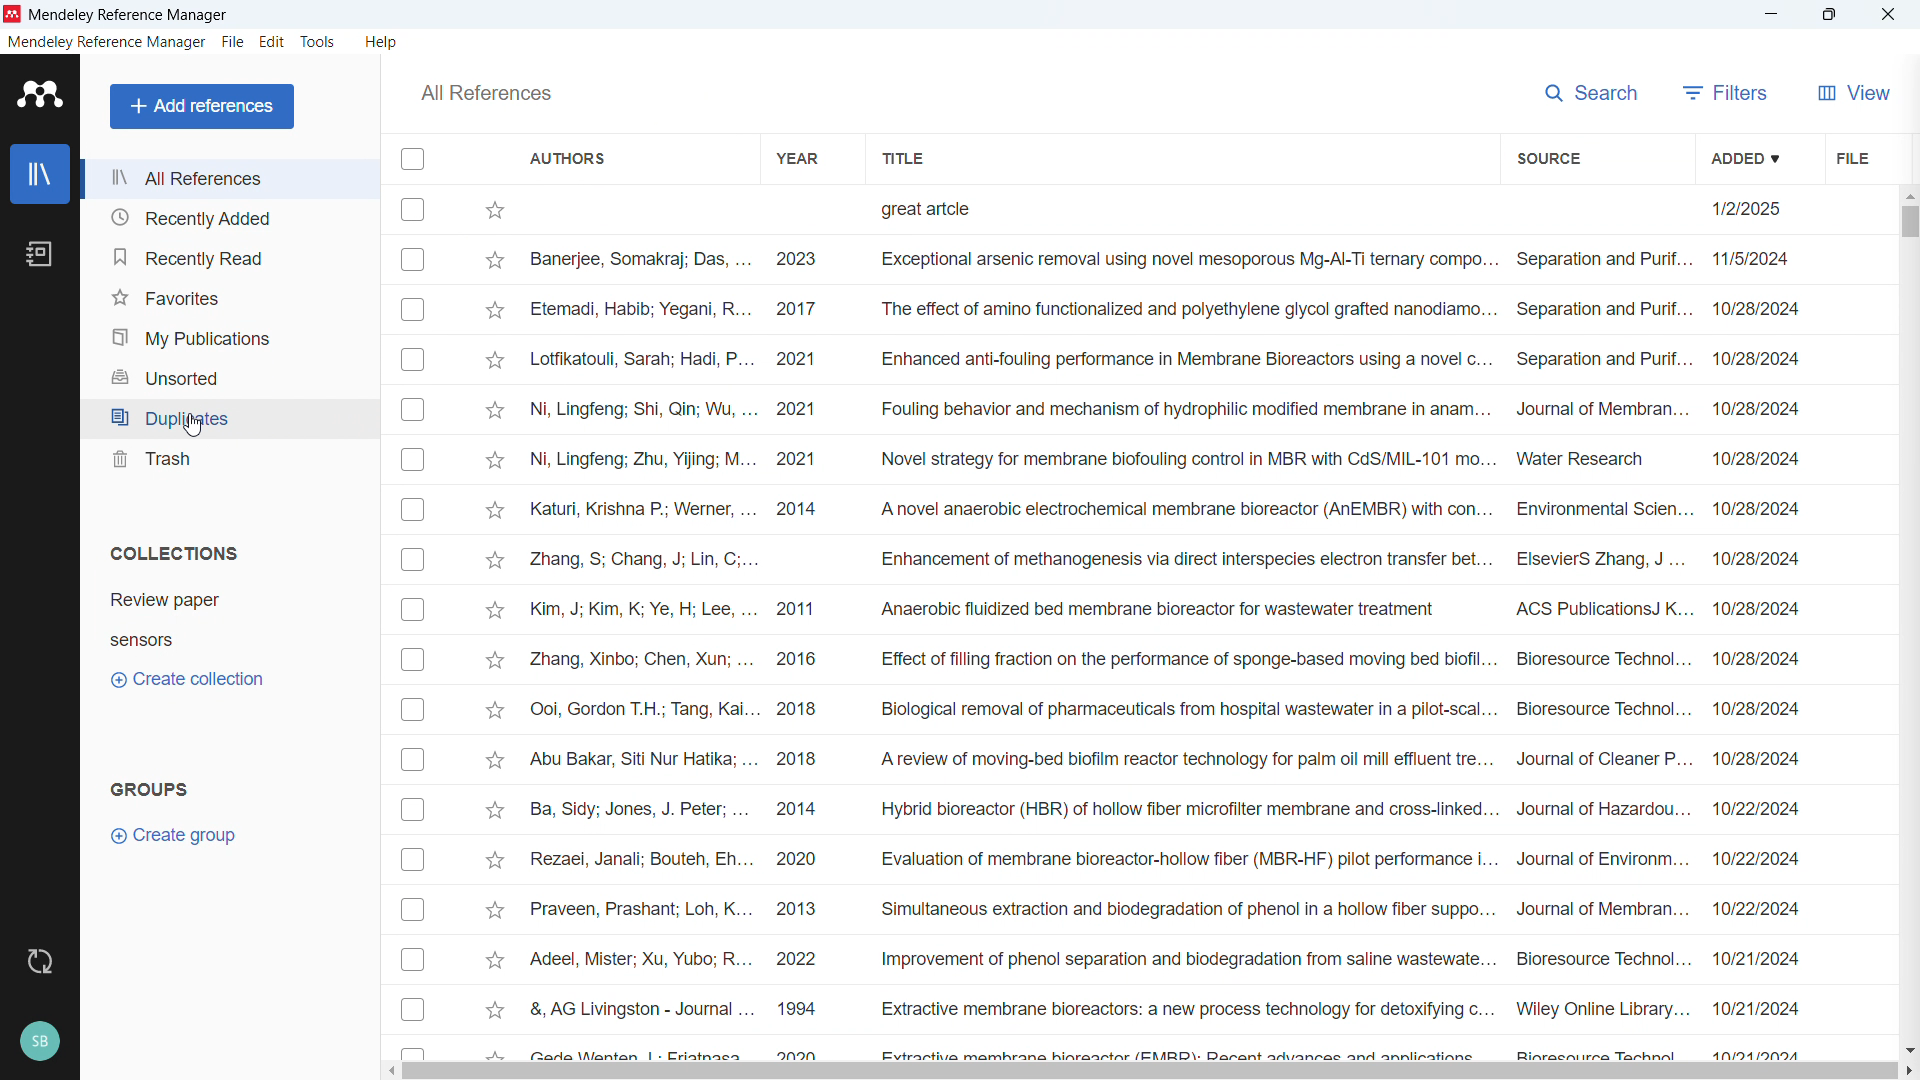 The width and height of the screenshot is (1920, 1080). I want to click on Profile , so click(39, 1038).